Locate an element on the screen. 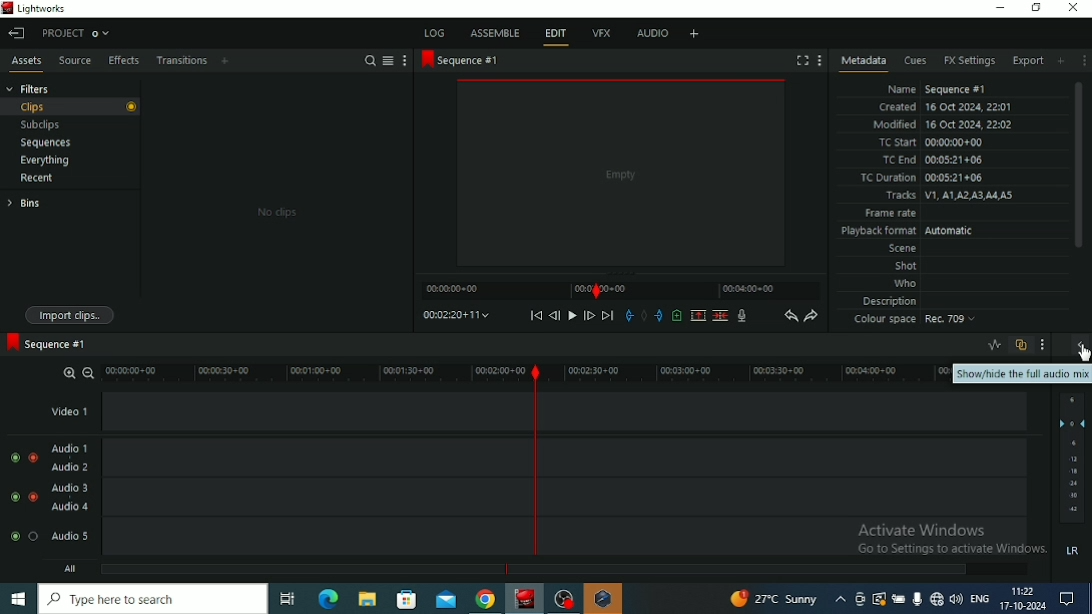  Effects is located at coordinates (122, 60).